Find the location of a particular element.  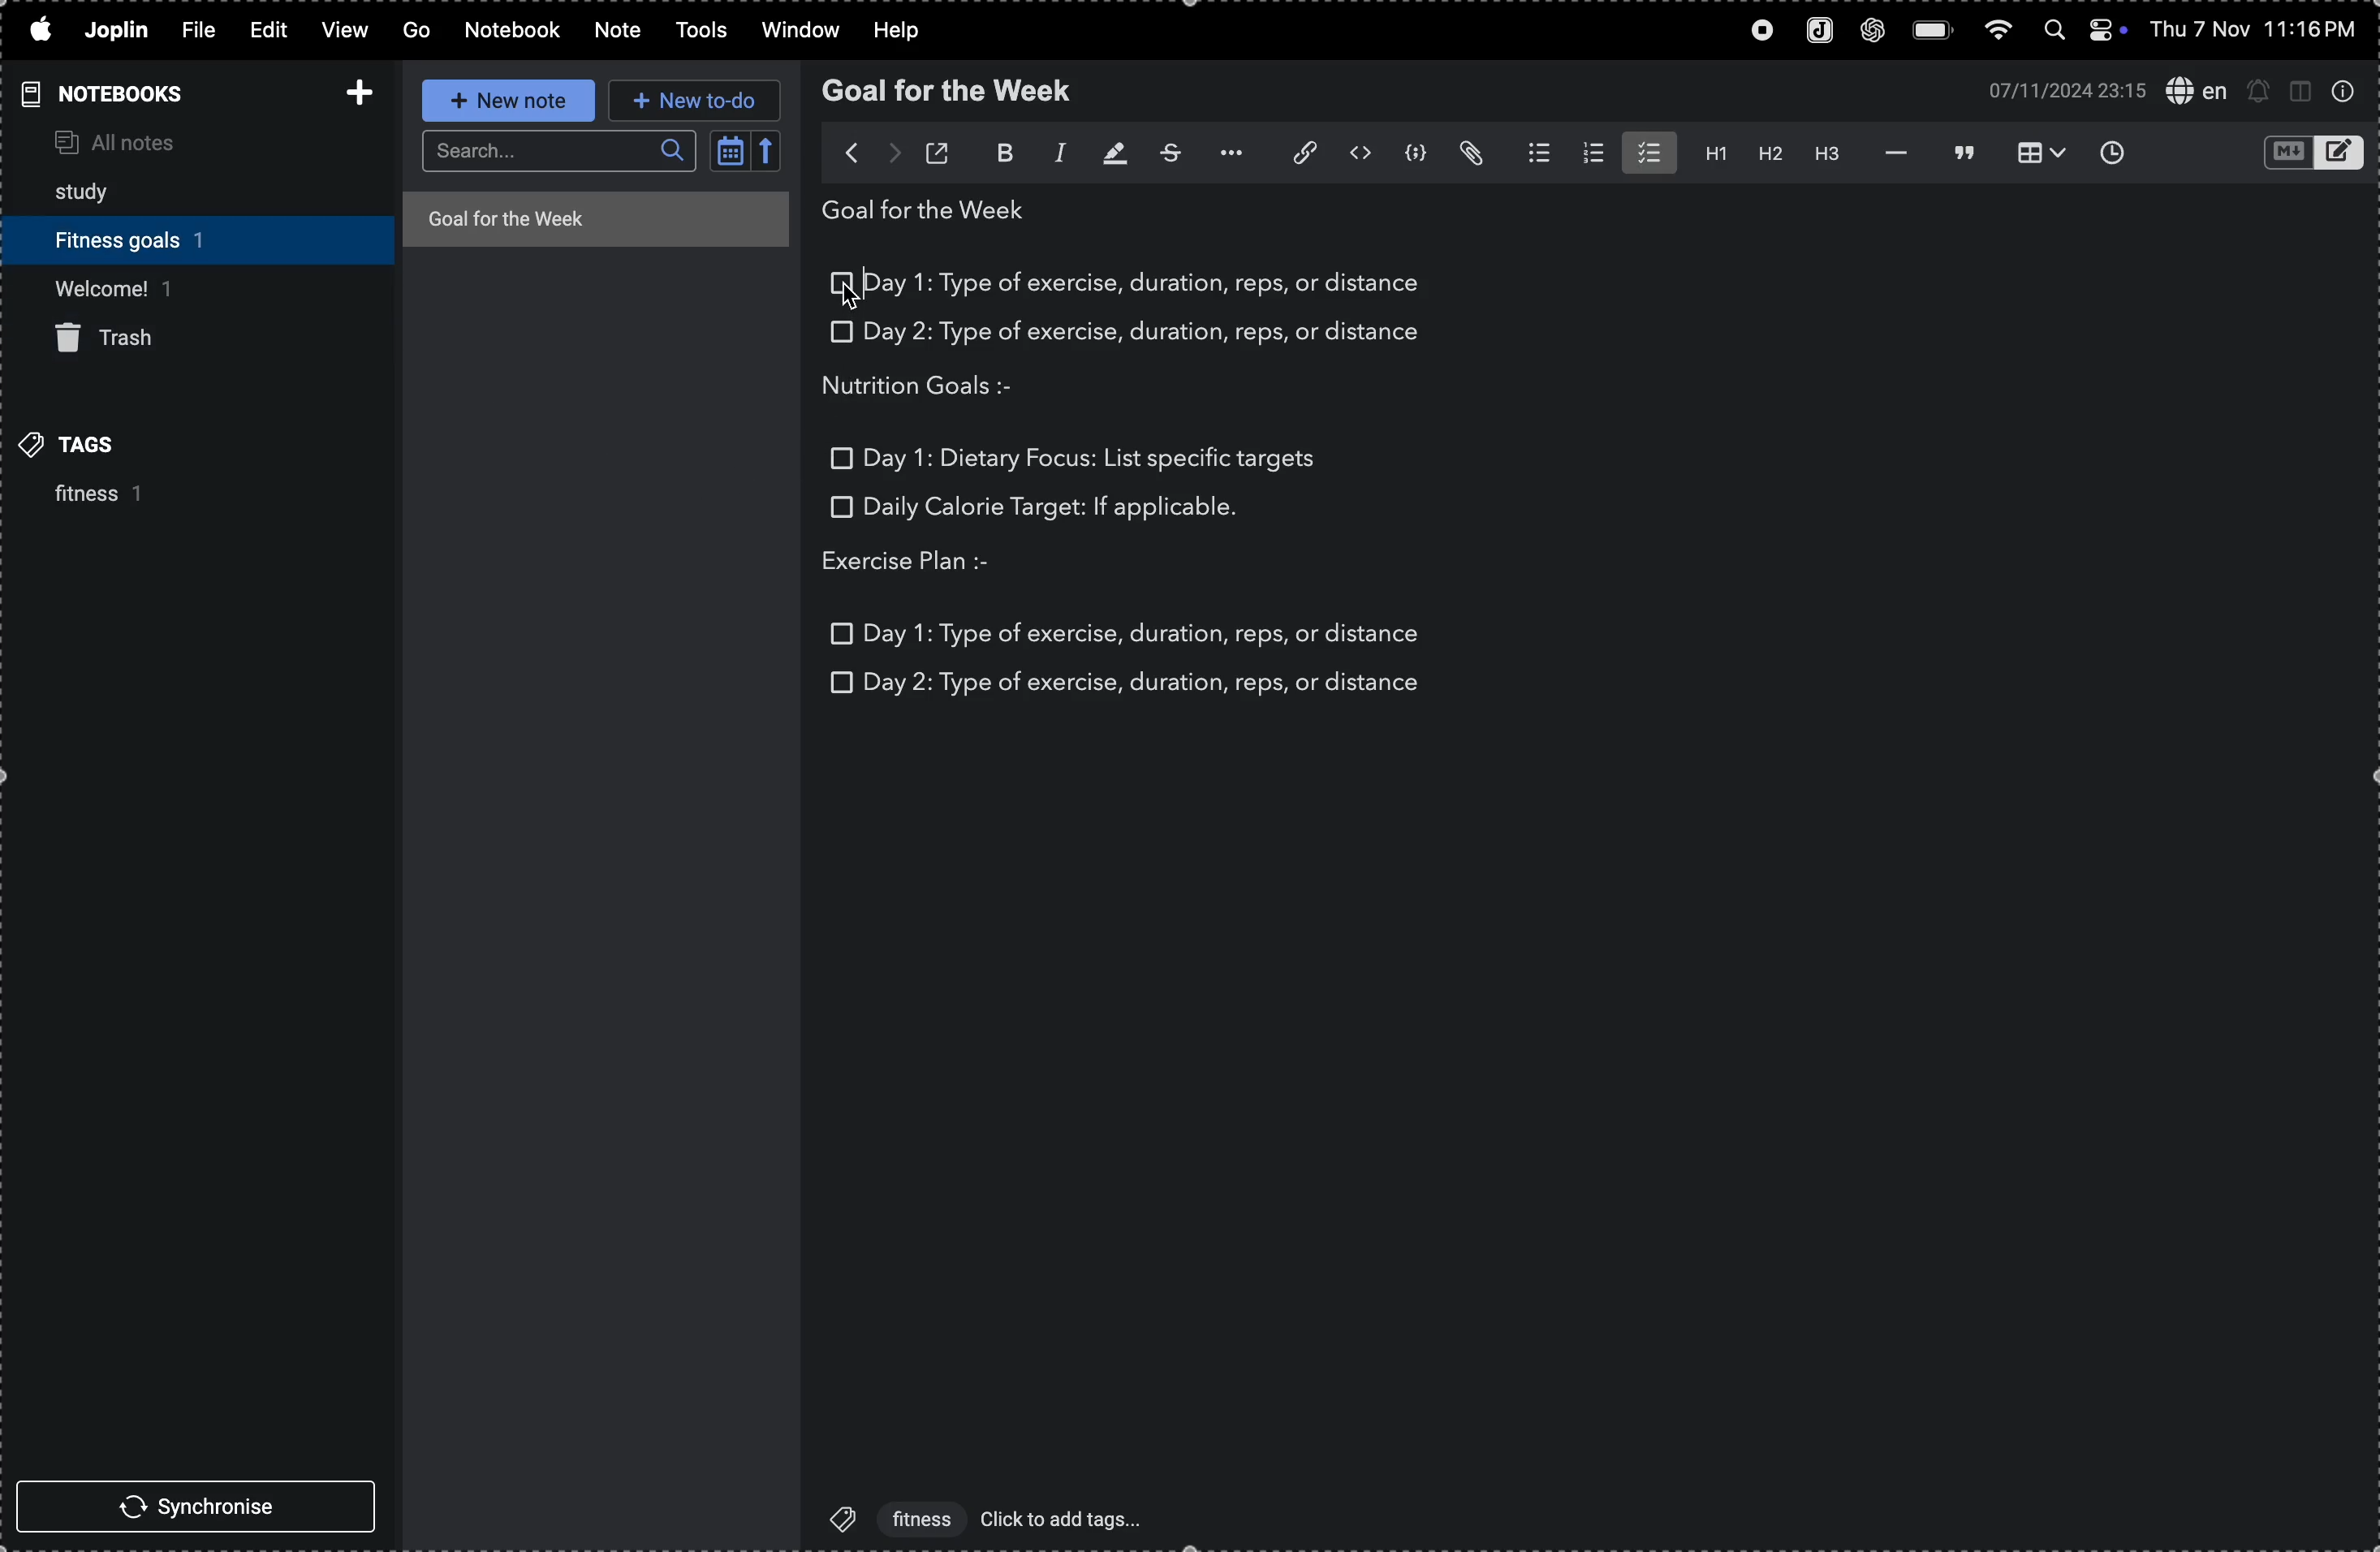

joplin is located at coordinates (1815, 29).